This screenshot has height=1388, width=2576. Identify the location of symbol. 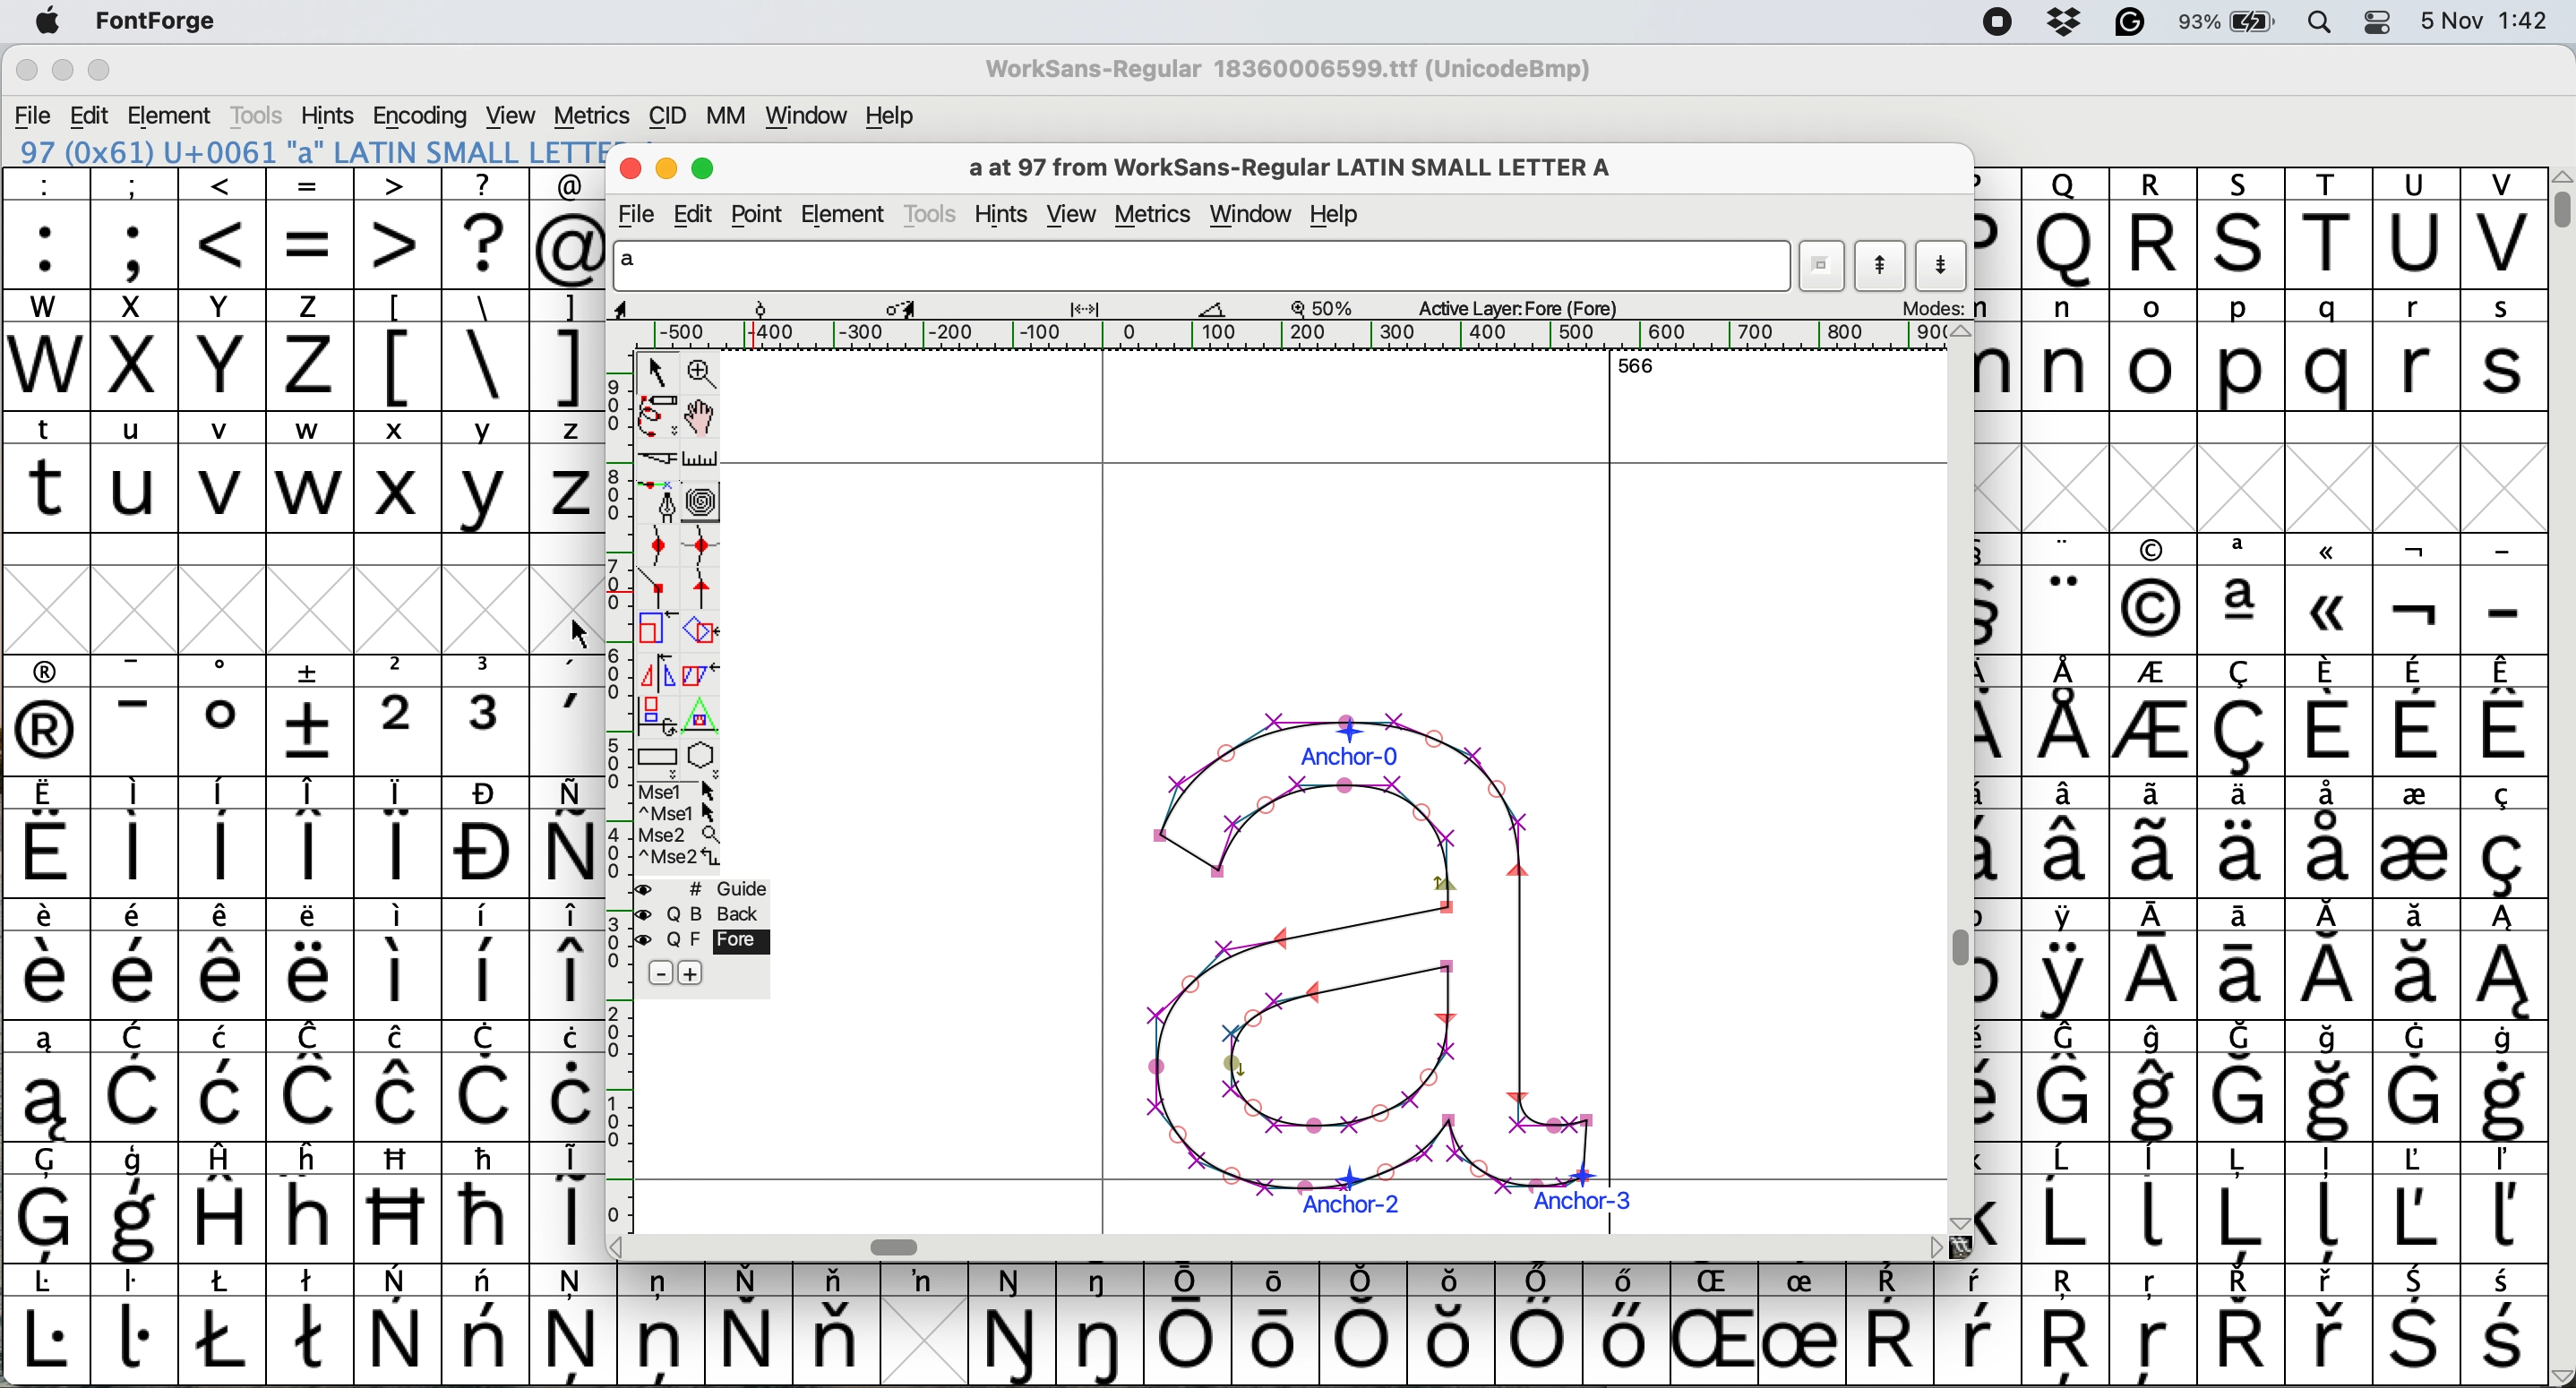
(1104, 1324).